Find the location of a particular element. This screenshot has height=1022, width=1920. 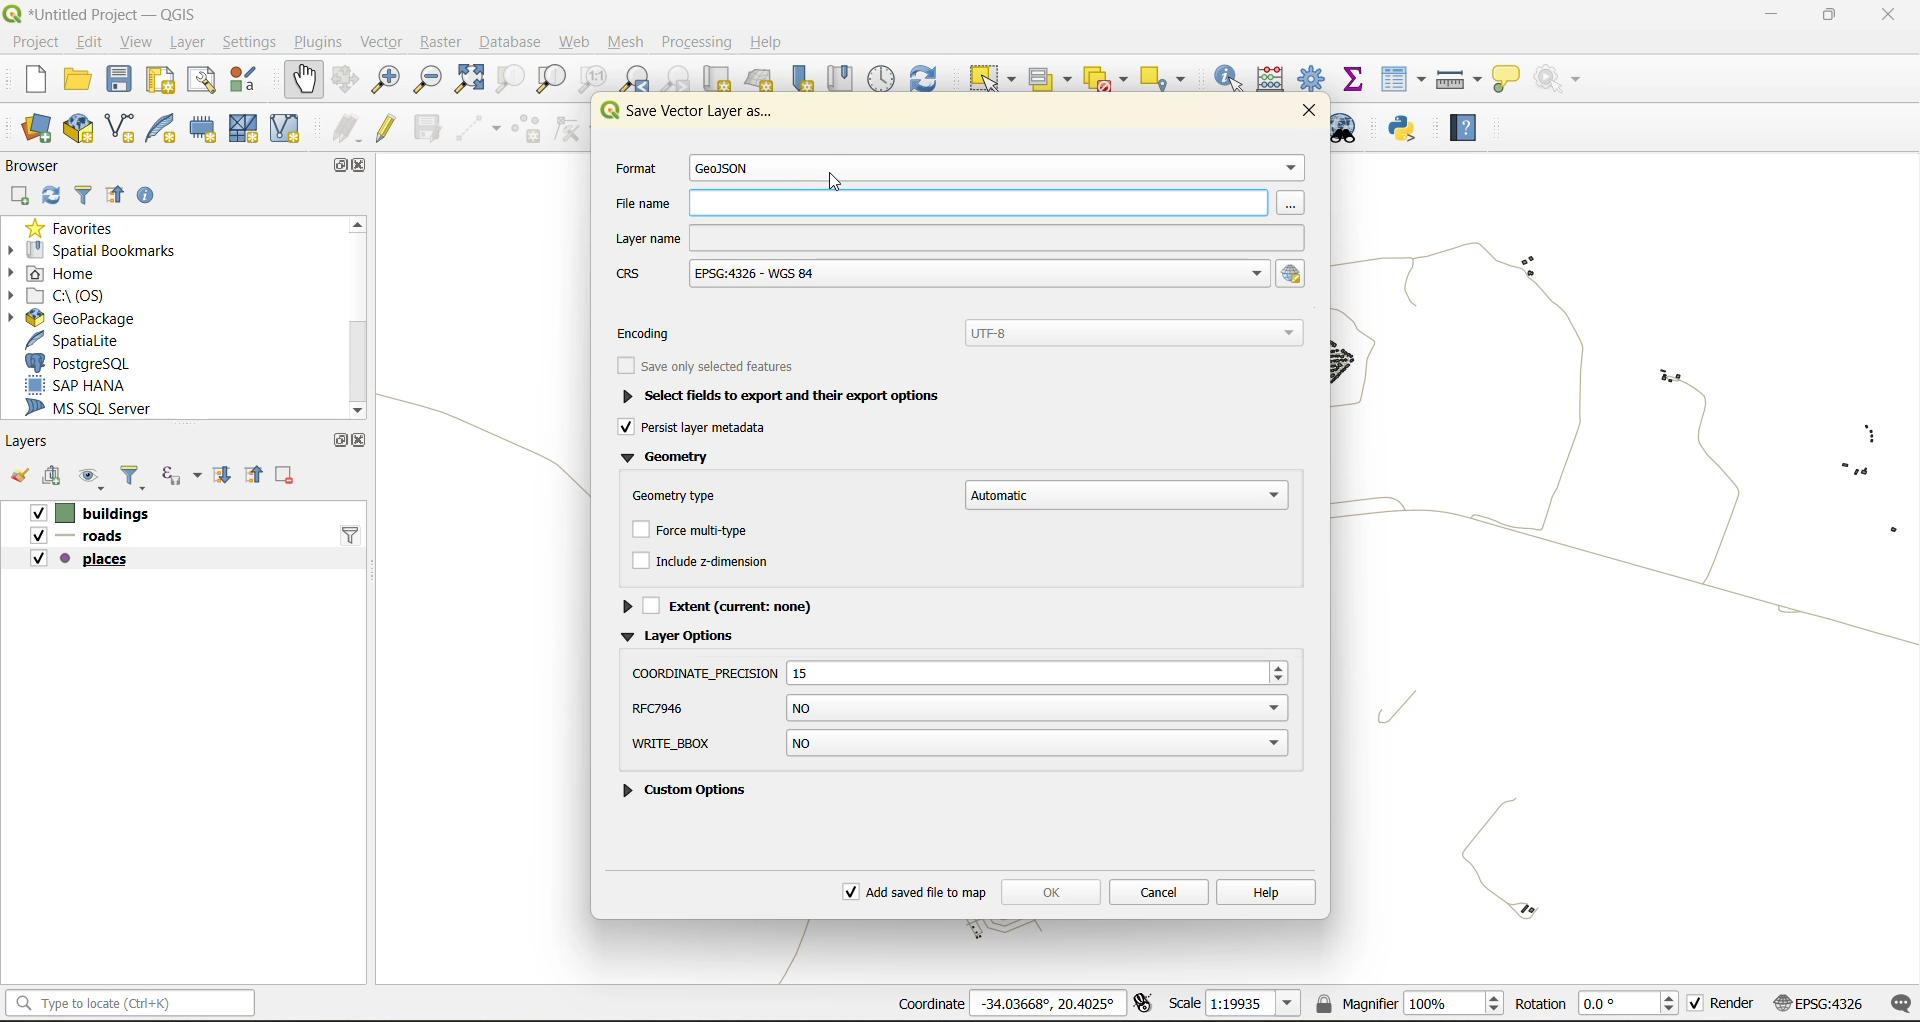

remove is located at coordinates (288, 477).